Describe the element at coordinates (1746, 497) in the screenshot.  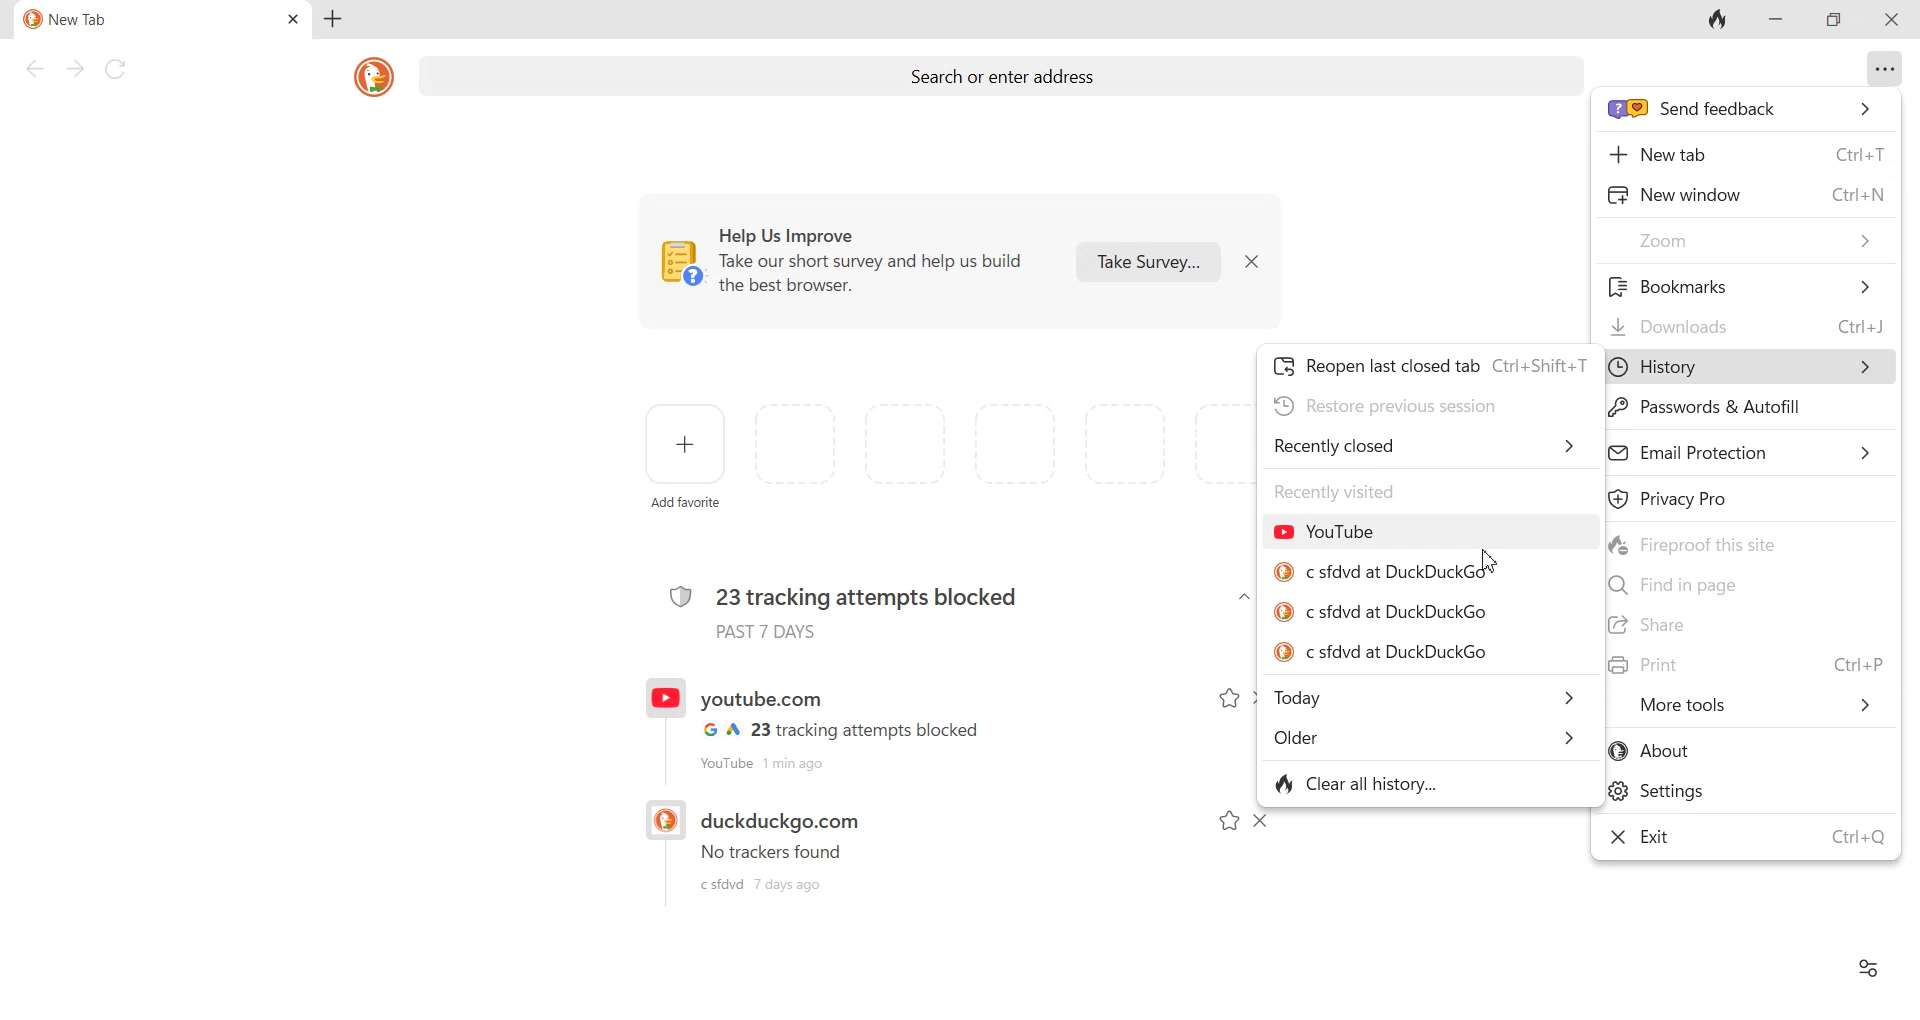
I see `Privacy Pro` at that location.